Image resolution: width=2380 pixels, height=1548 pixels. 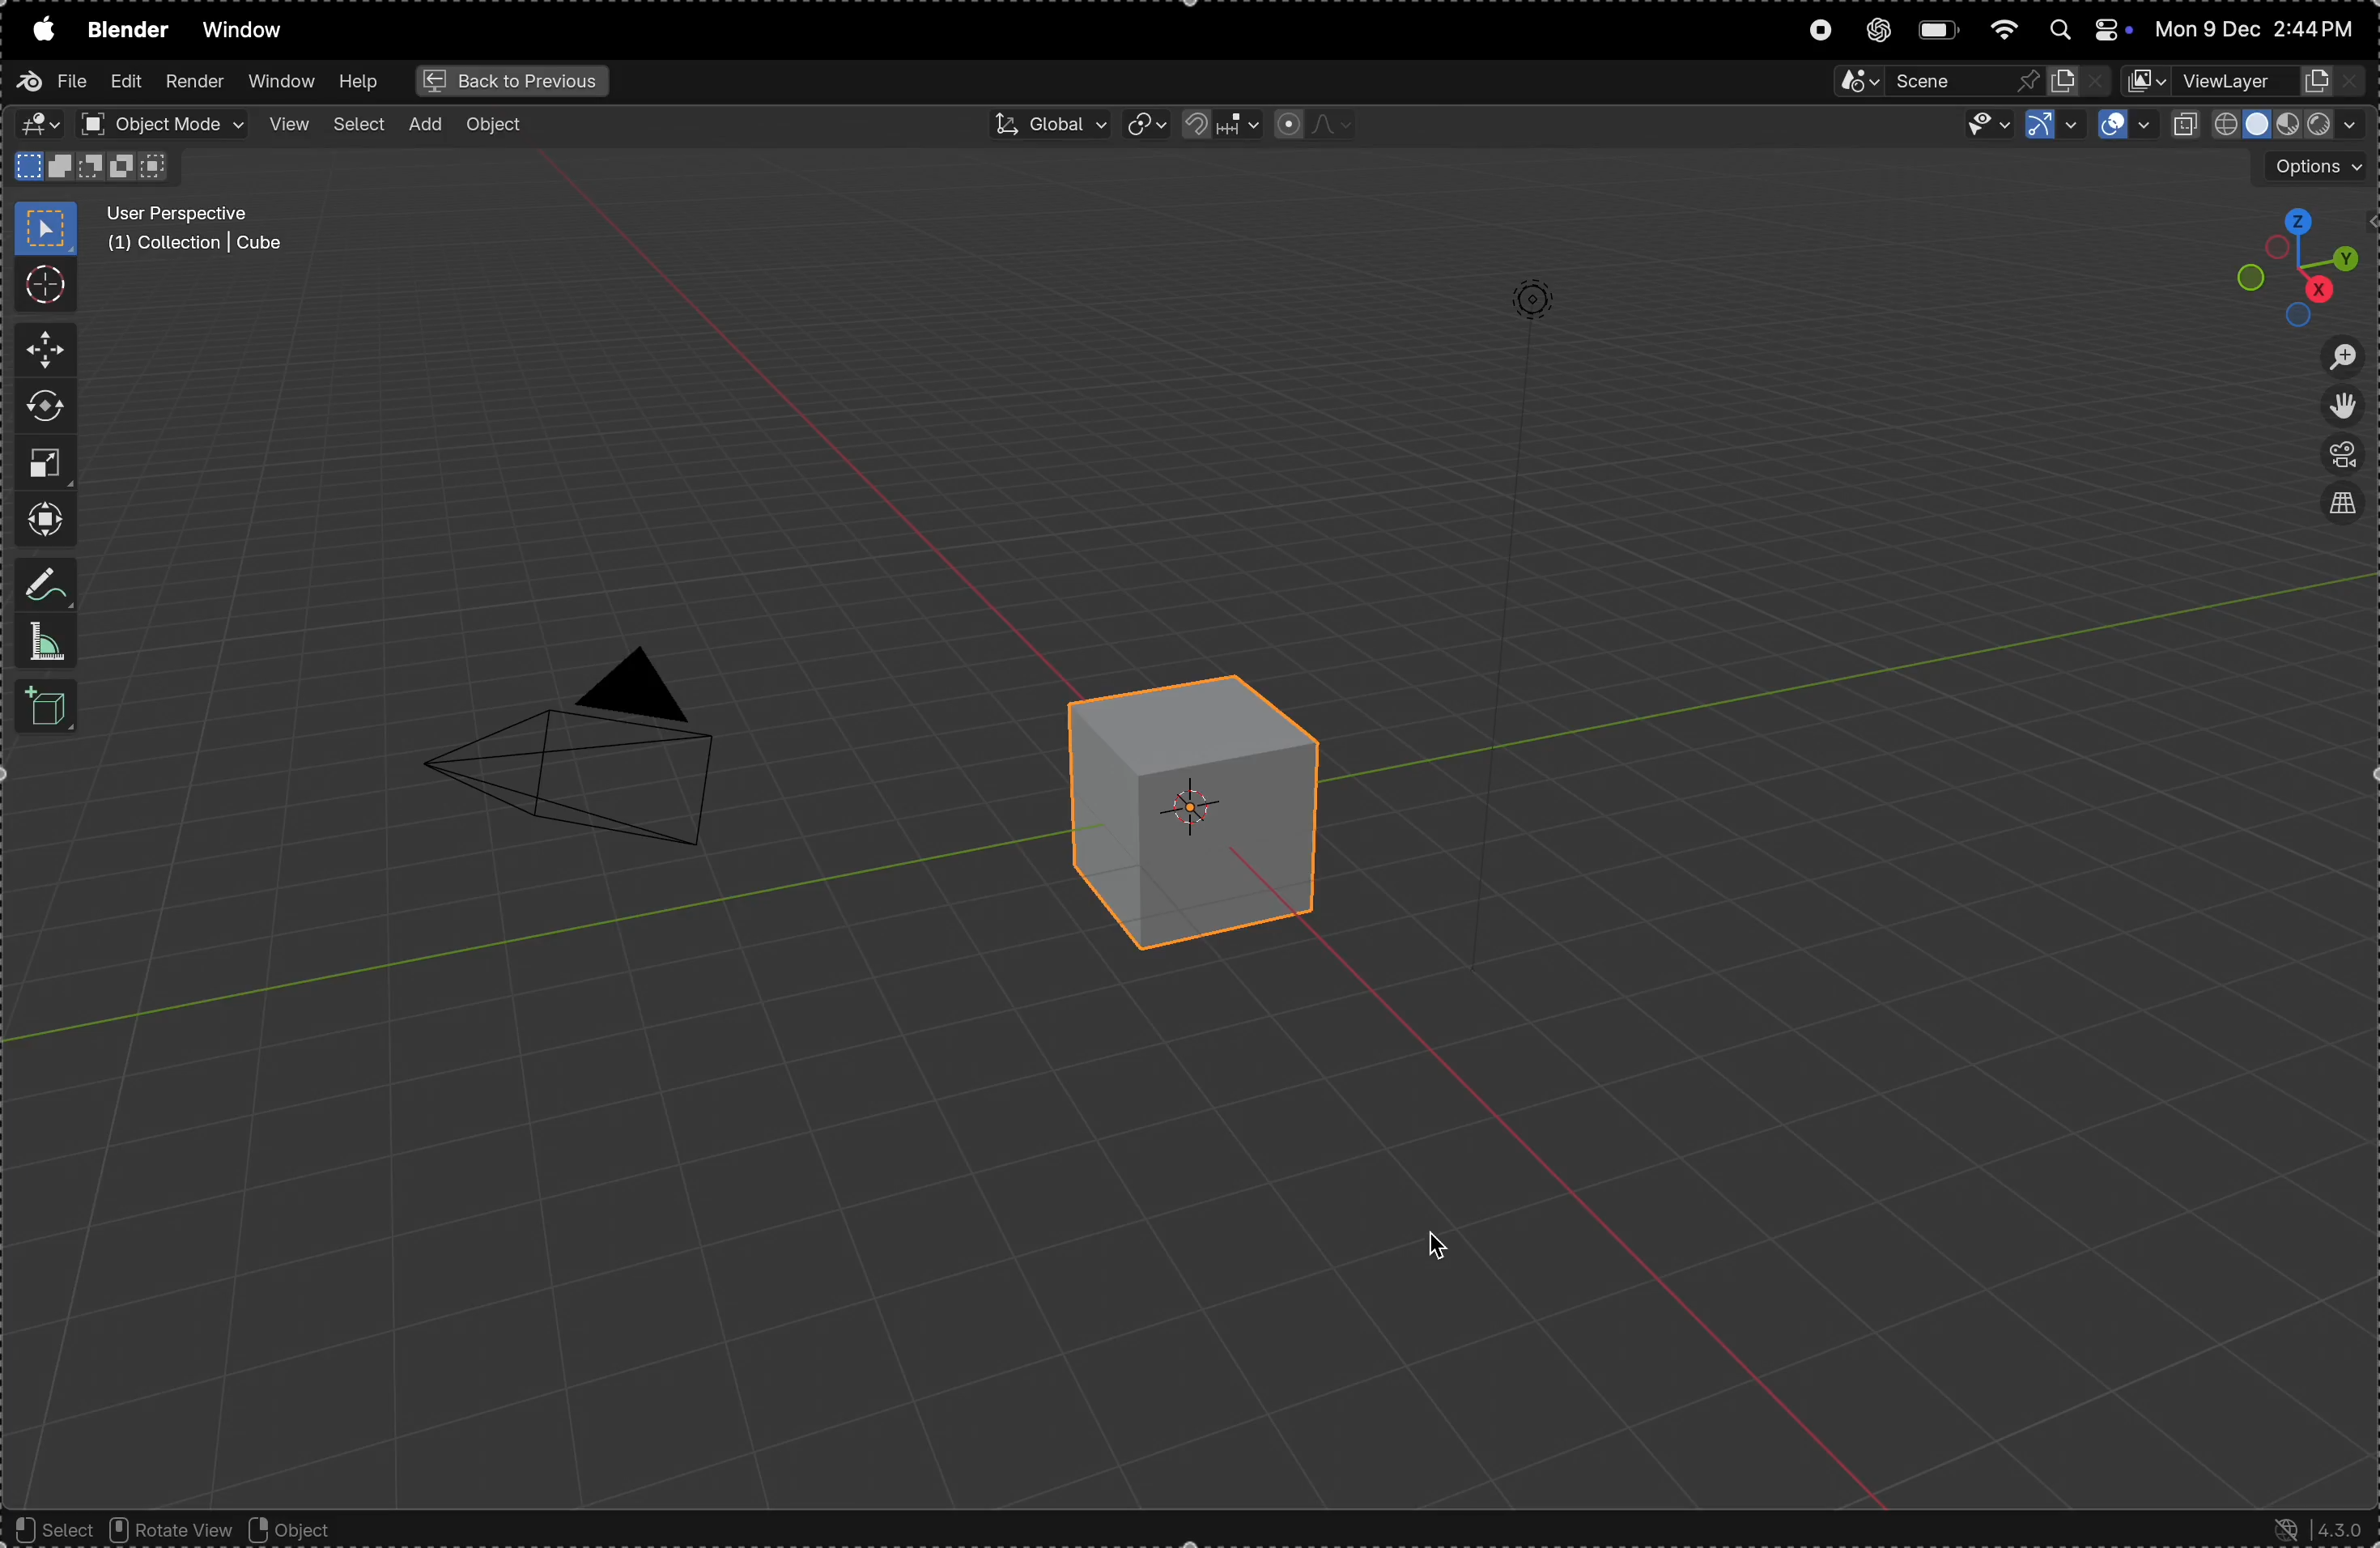 What do you see at coordinates (41, 405) in the screenshot?
I see `rotate` at bounding box center [41, 405].